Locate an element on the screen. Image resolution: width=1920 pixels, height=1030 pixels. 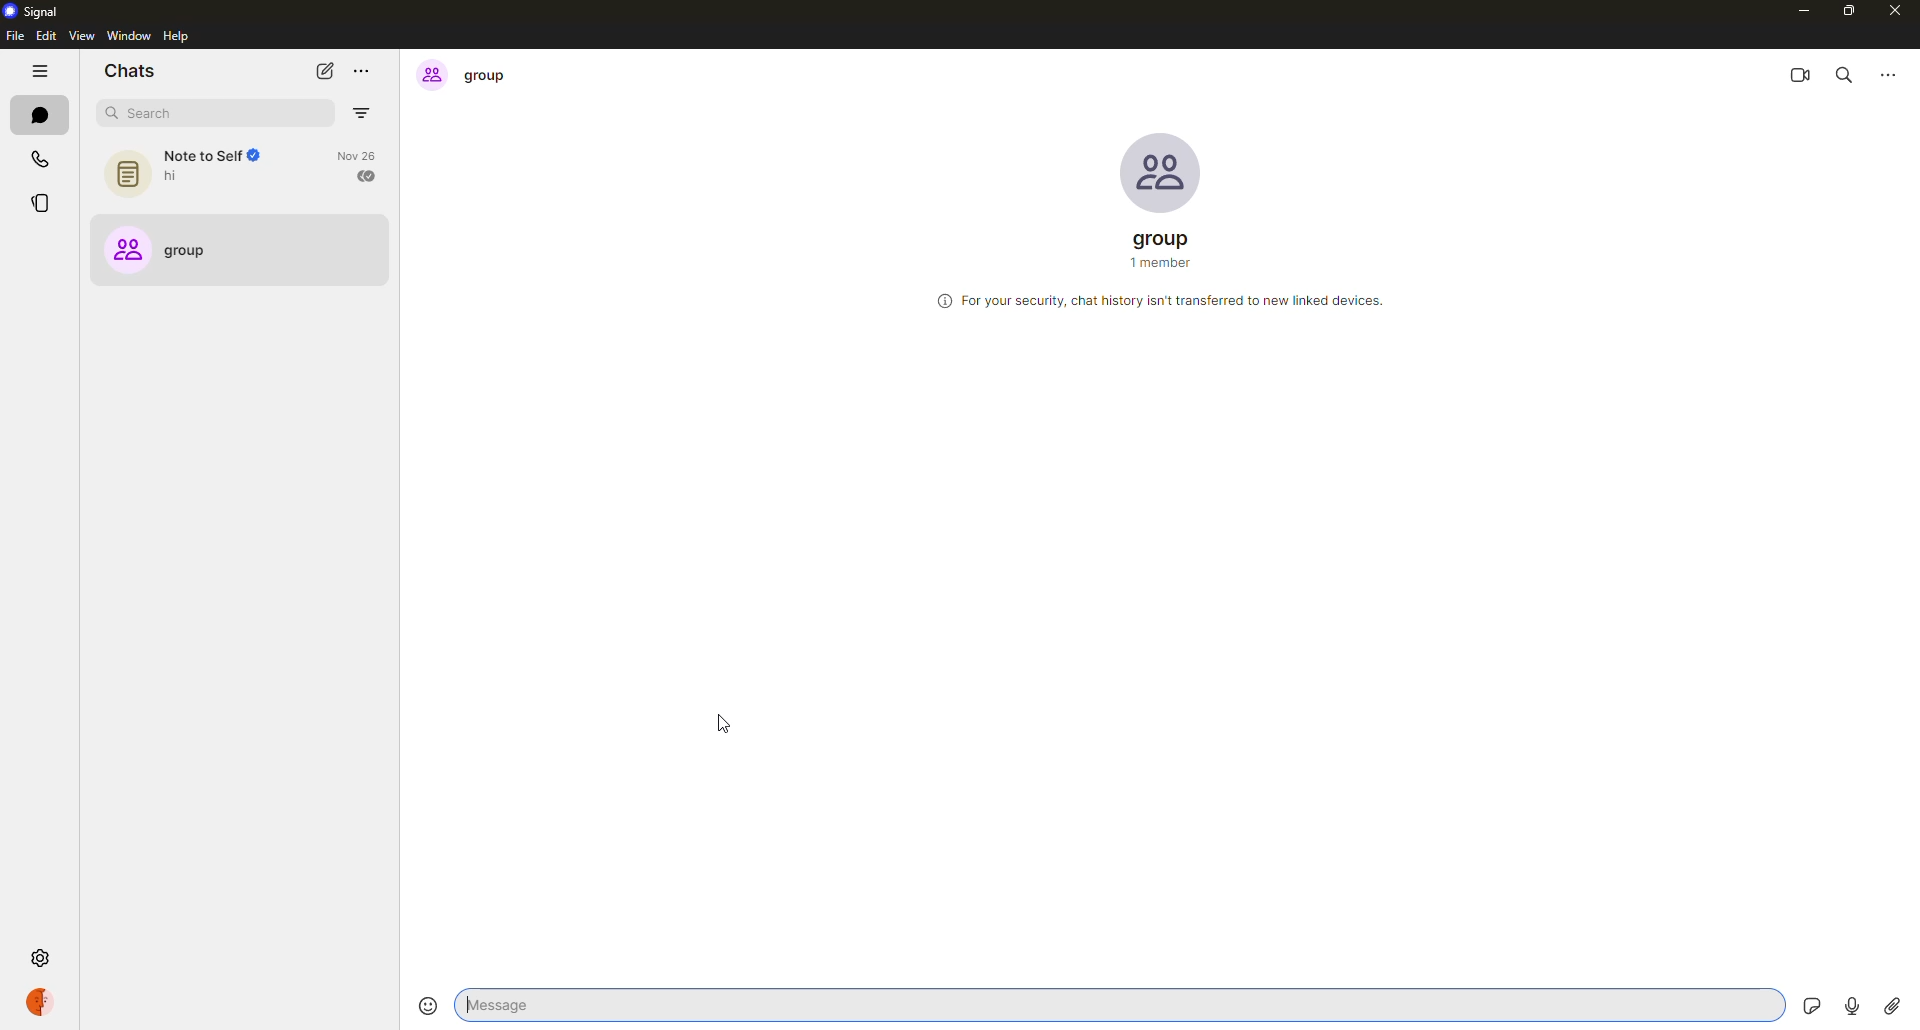
more is located at coordinates (1890, 73).